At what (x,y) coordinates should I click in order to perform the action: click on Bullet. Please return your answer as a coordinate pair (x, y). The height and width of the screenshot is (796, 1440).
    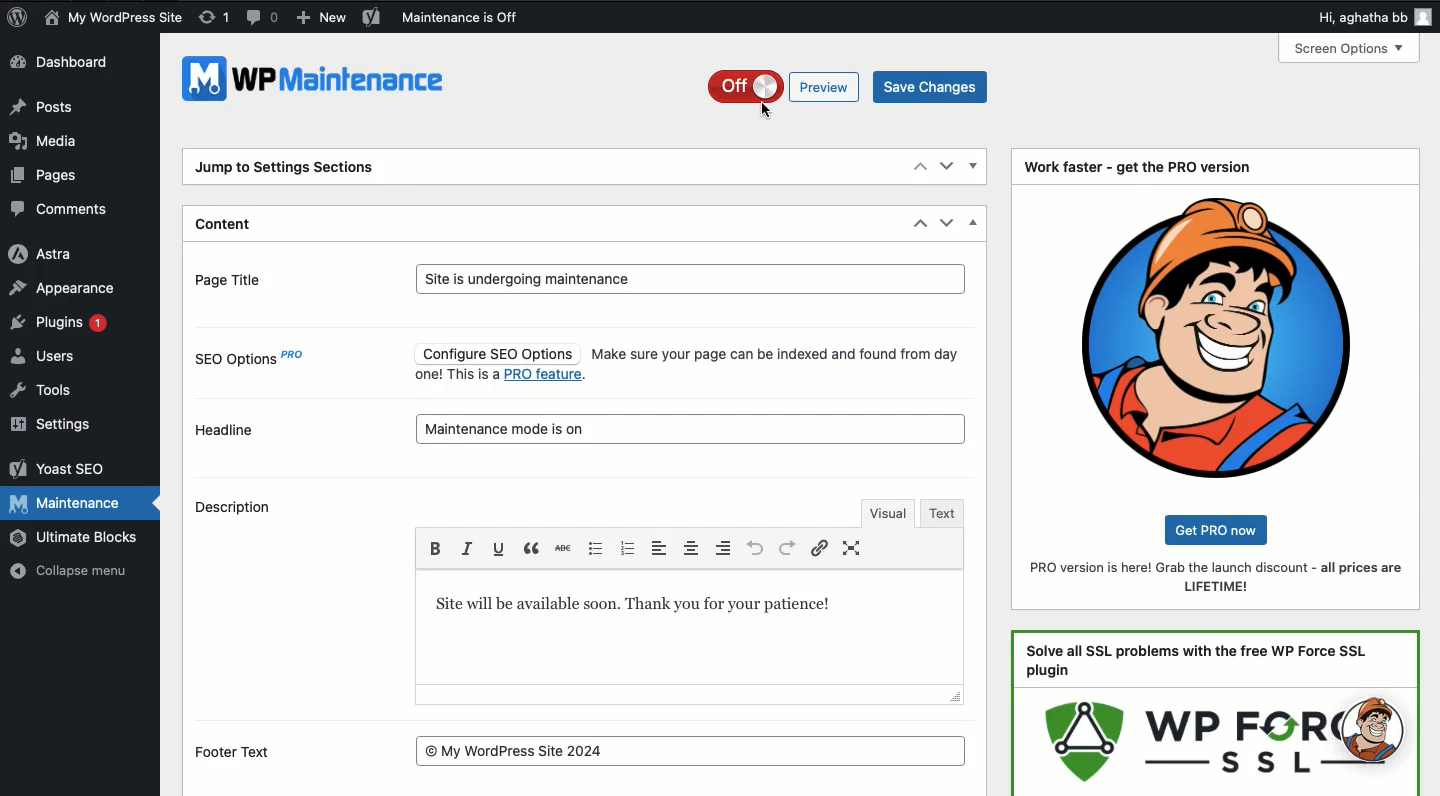
    Looking at the image, I should click on (593, 547).